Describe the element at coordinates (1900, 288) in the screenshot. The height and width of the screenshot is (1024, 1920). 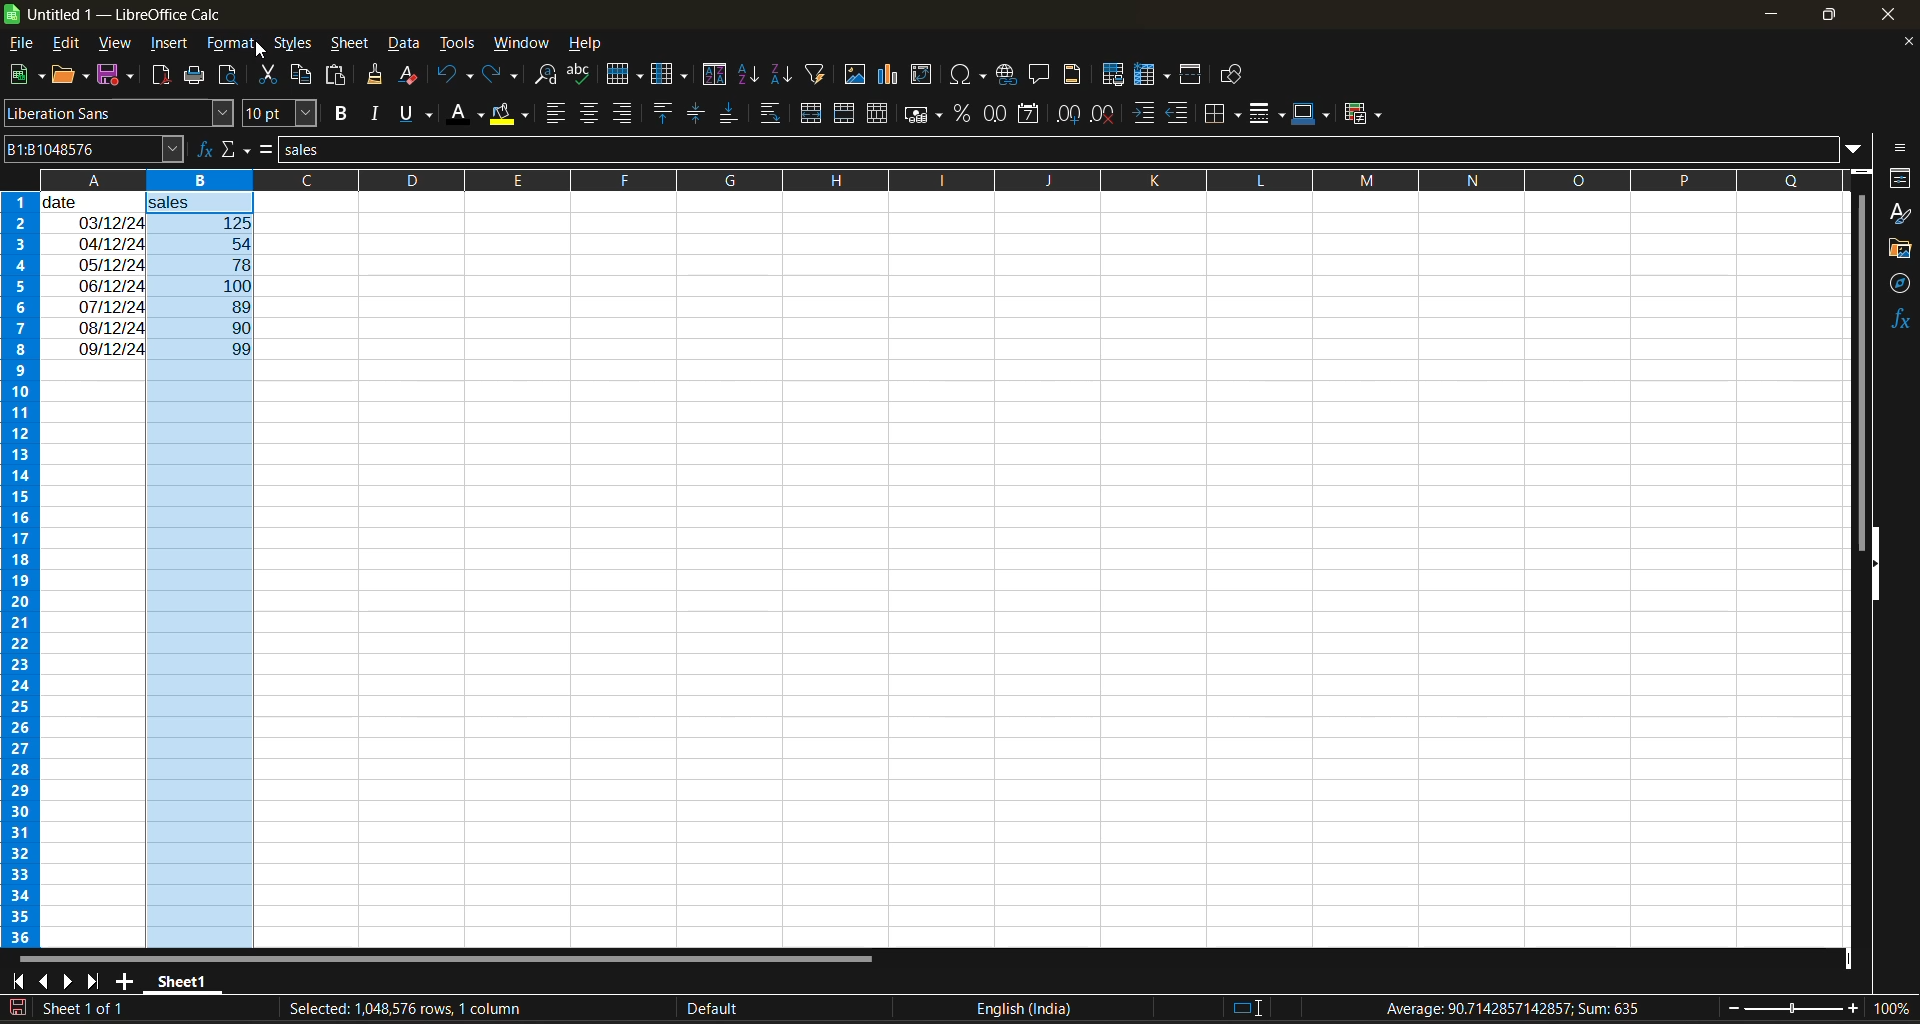
I see `navigator` at that location.